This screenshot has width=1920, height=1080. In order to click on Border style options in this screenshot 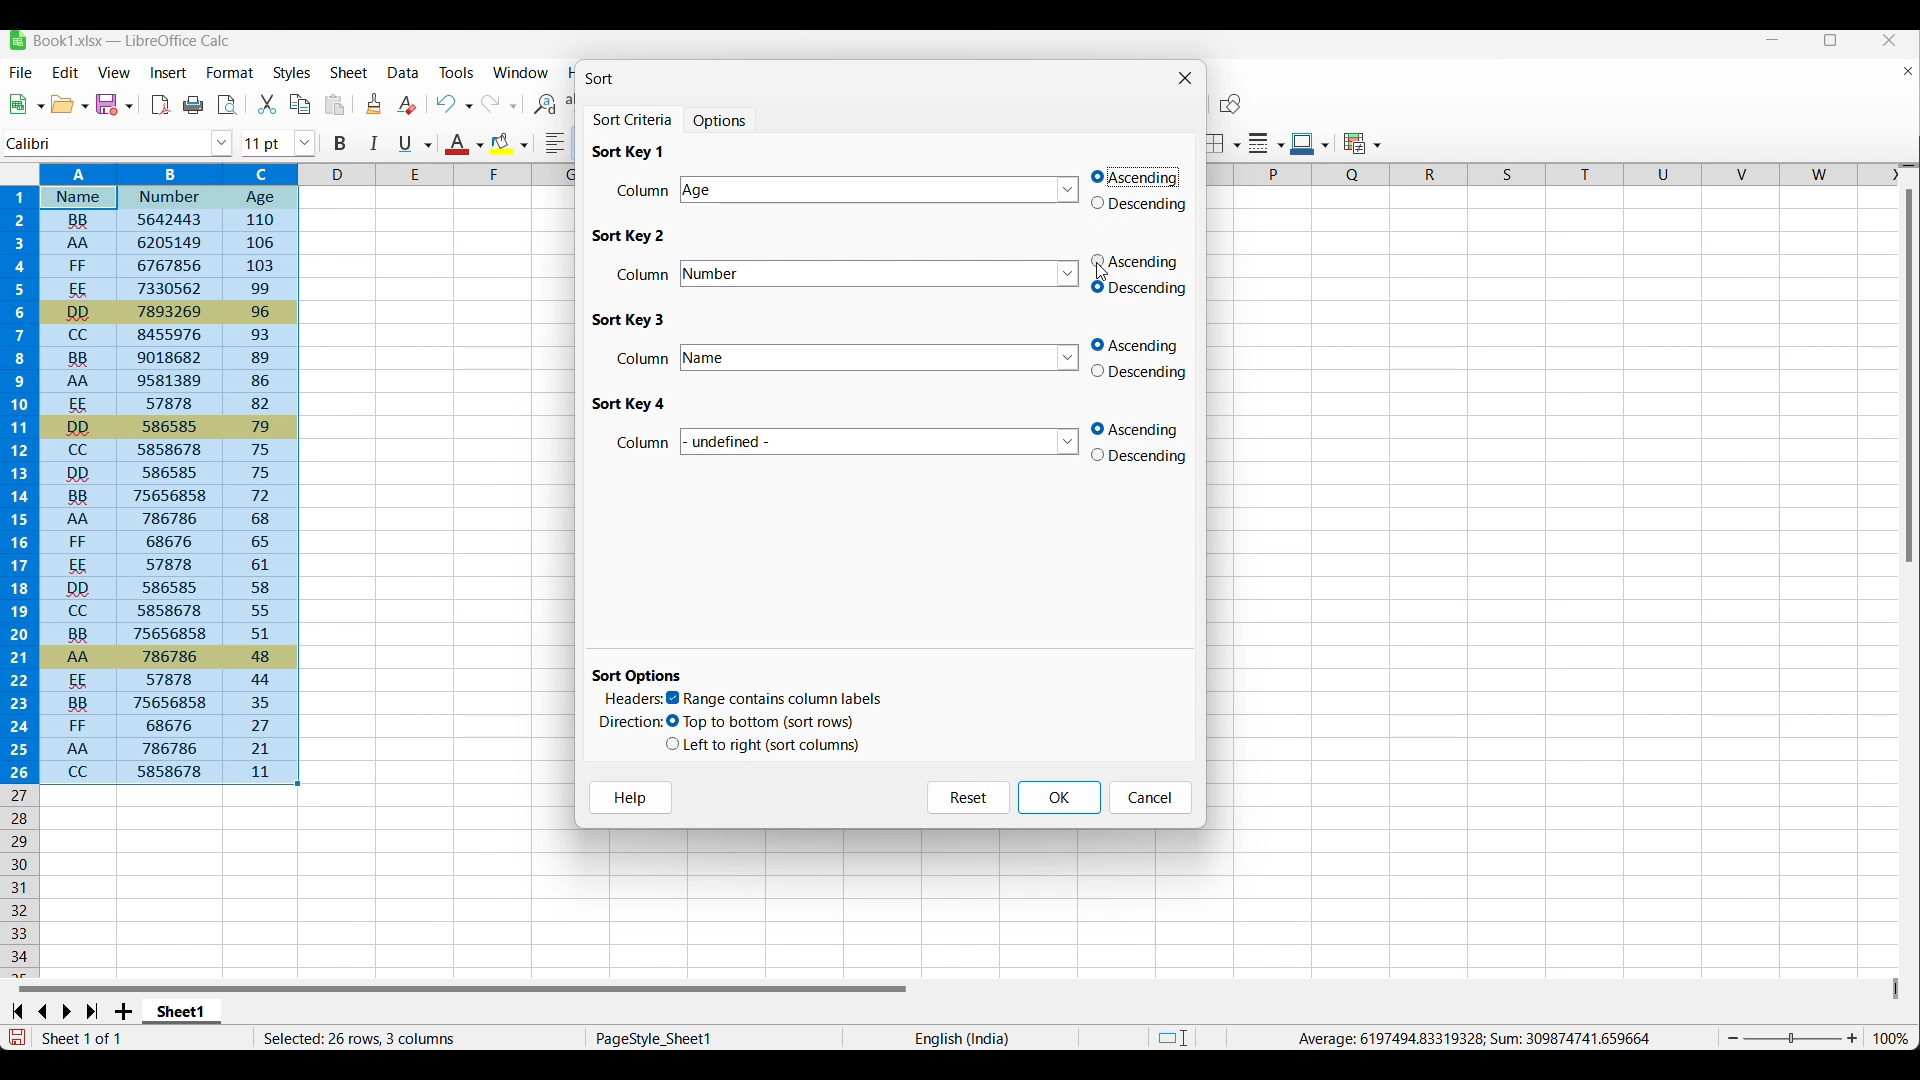, I will do `click(1267, 144)`.